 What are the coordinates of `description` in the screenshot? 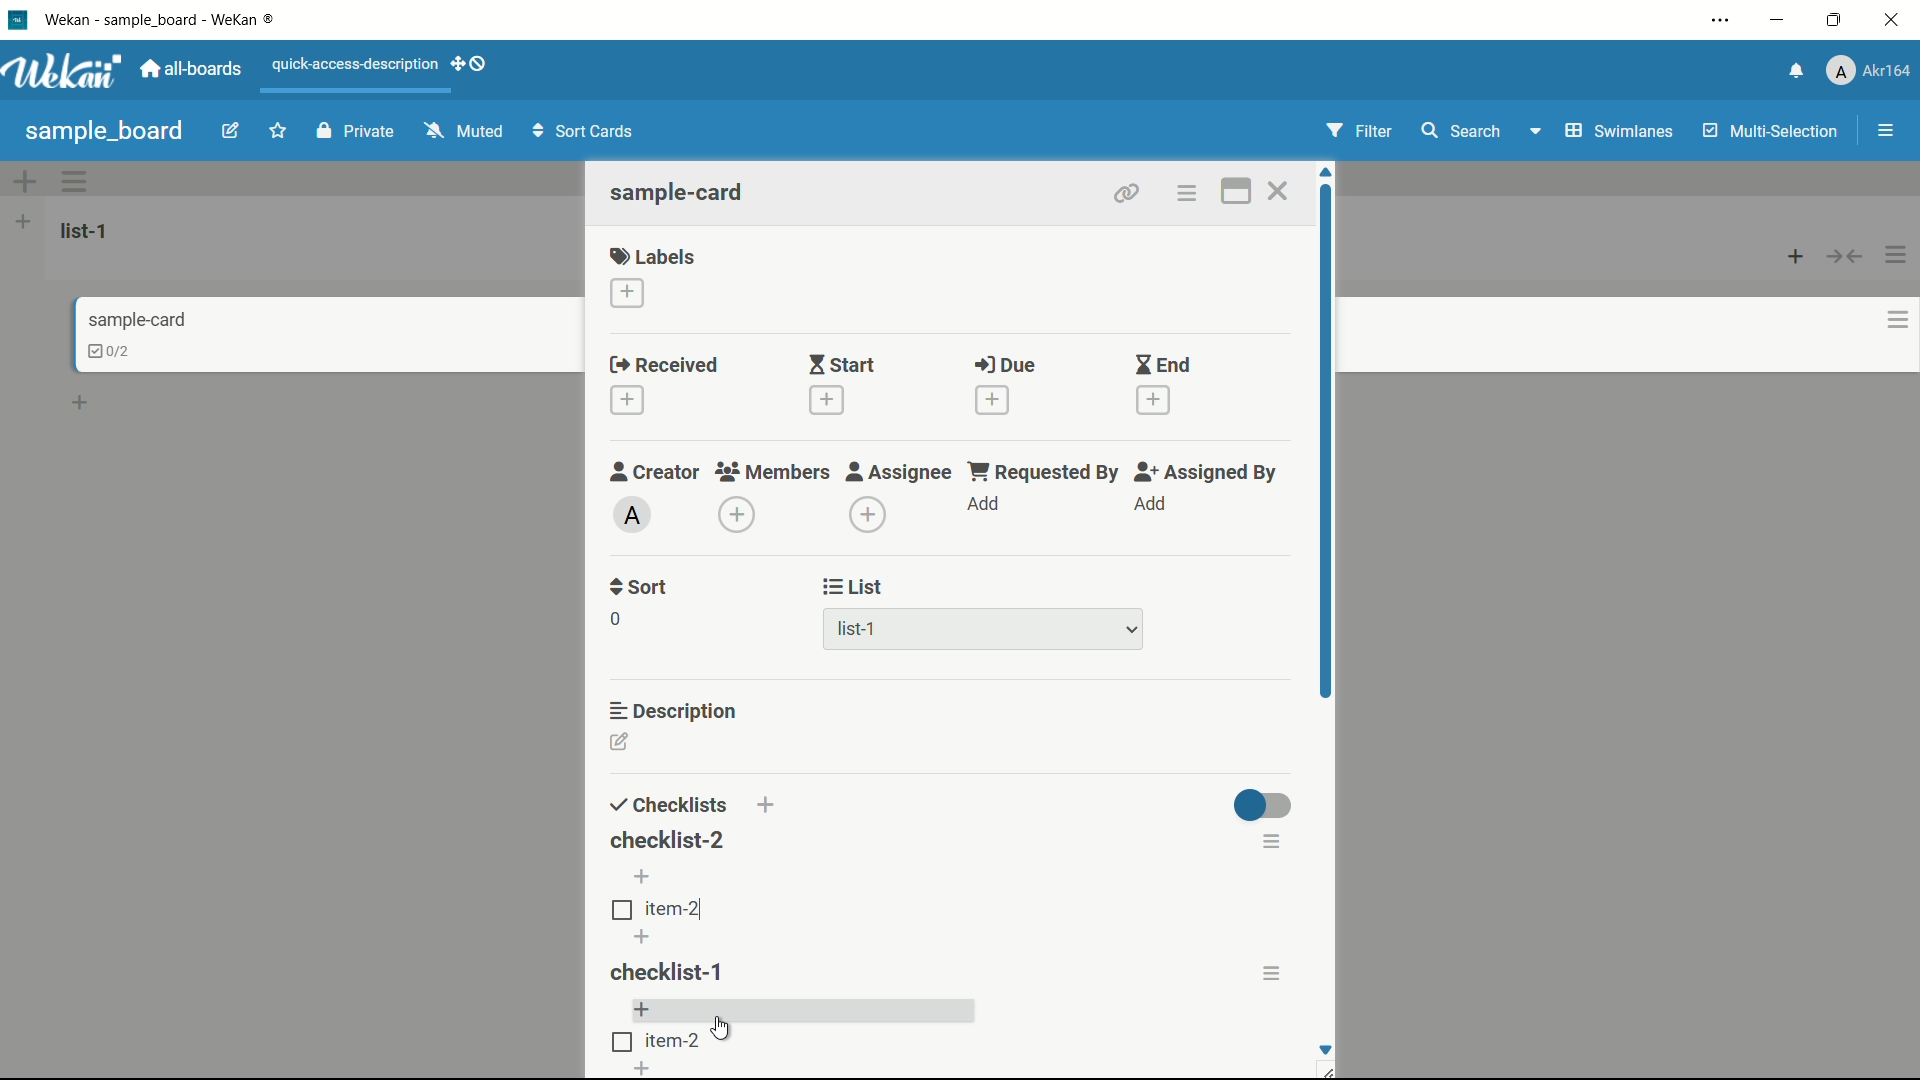 It's located at (675, 709).